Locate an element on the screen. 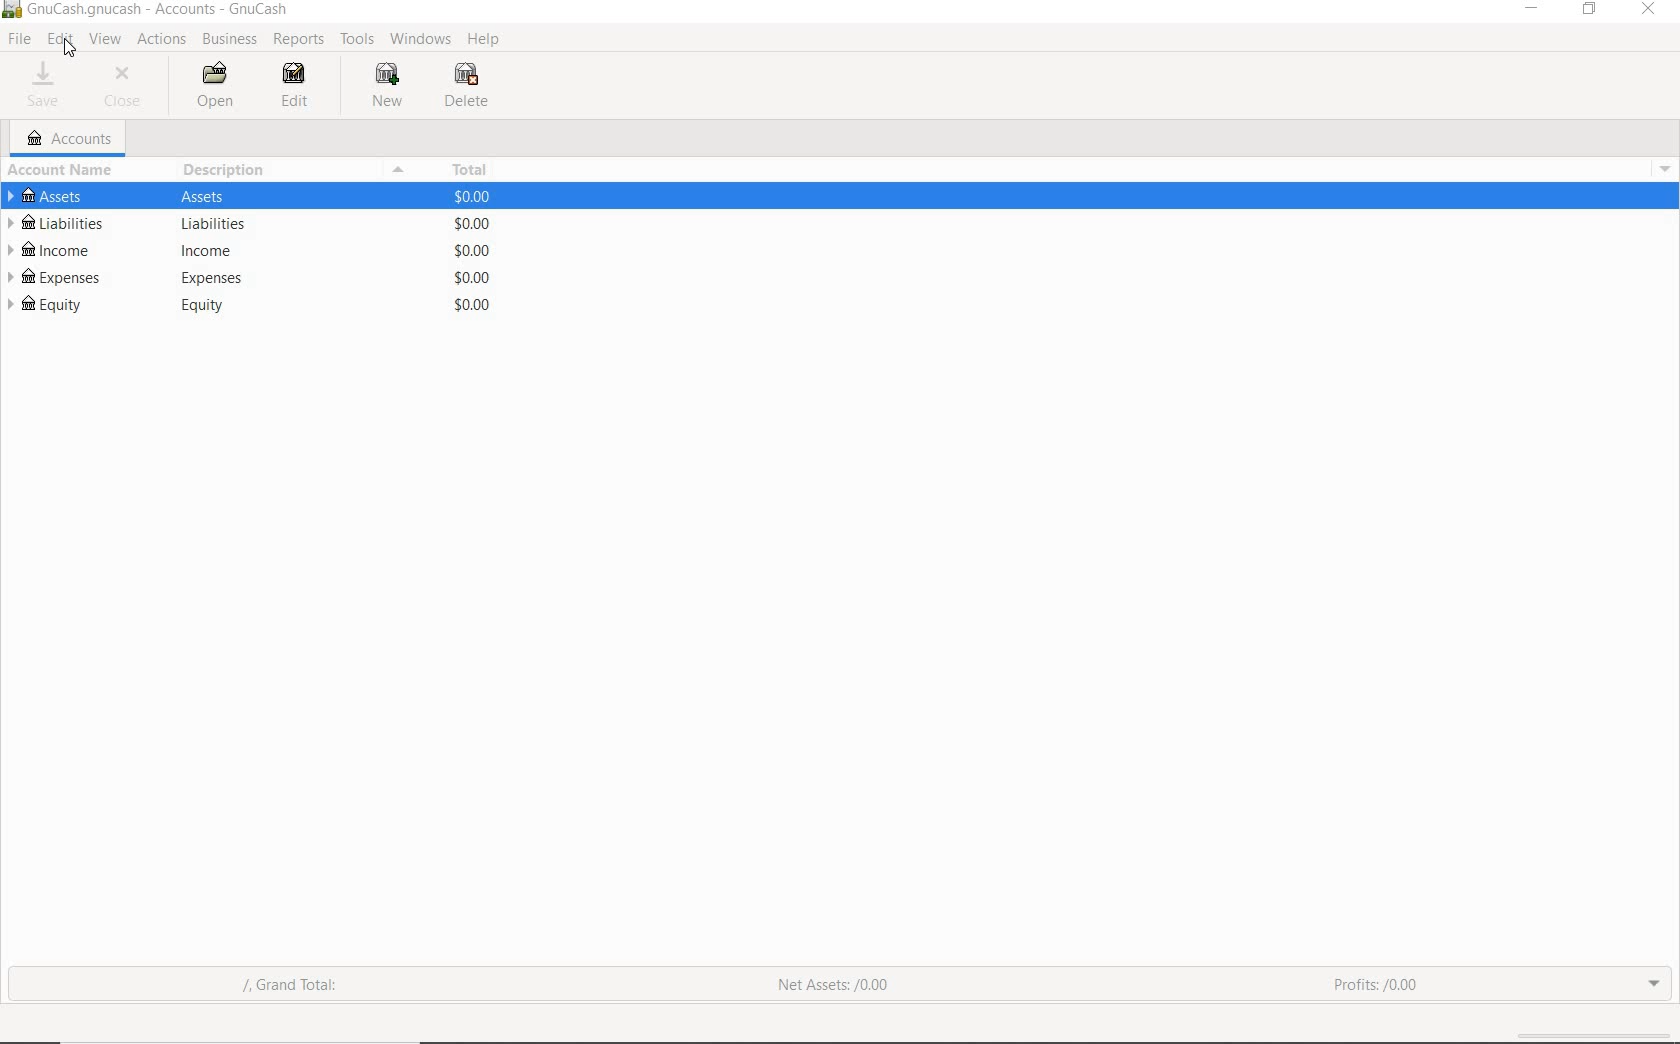   is located at coordinates (486, 308).